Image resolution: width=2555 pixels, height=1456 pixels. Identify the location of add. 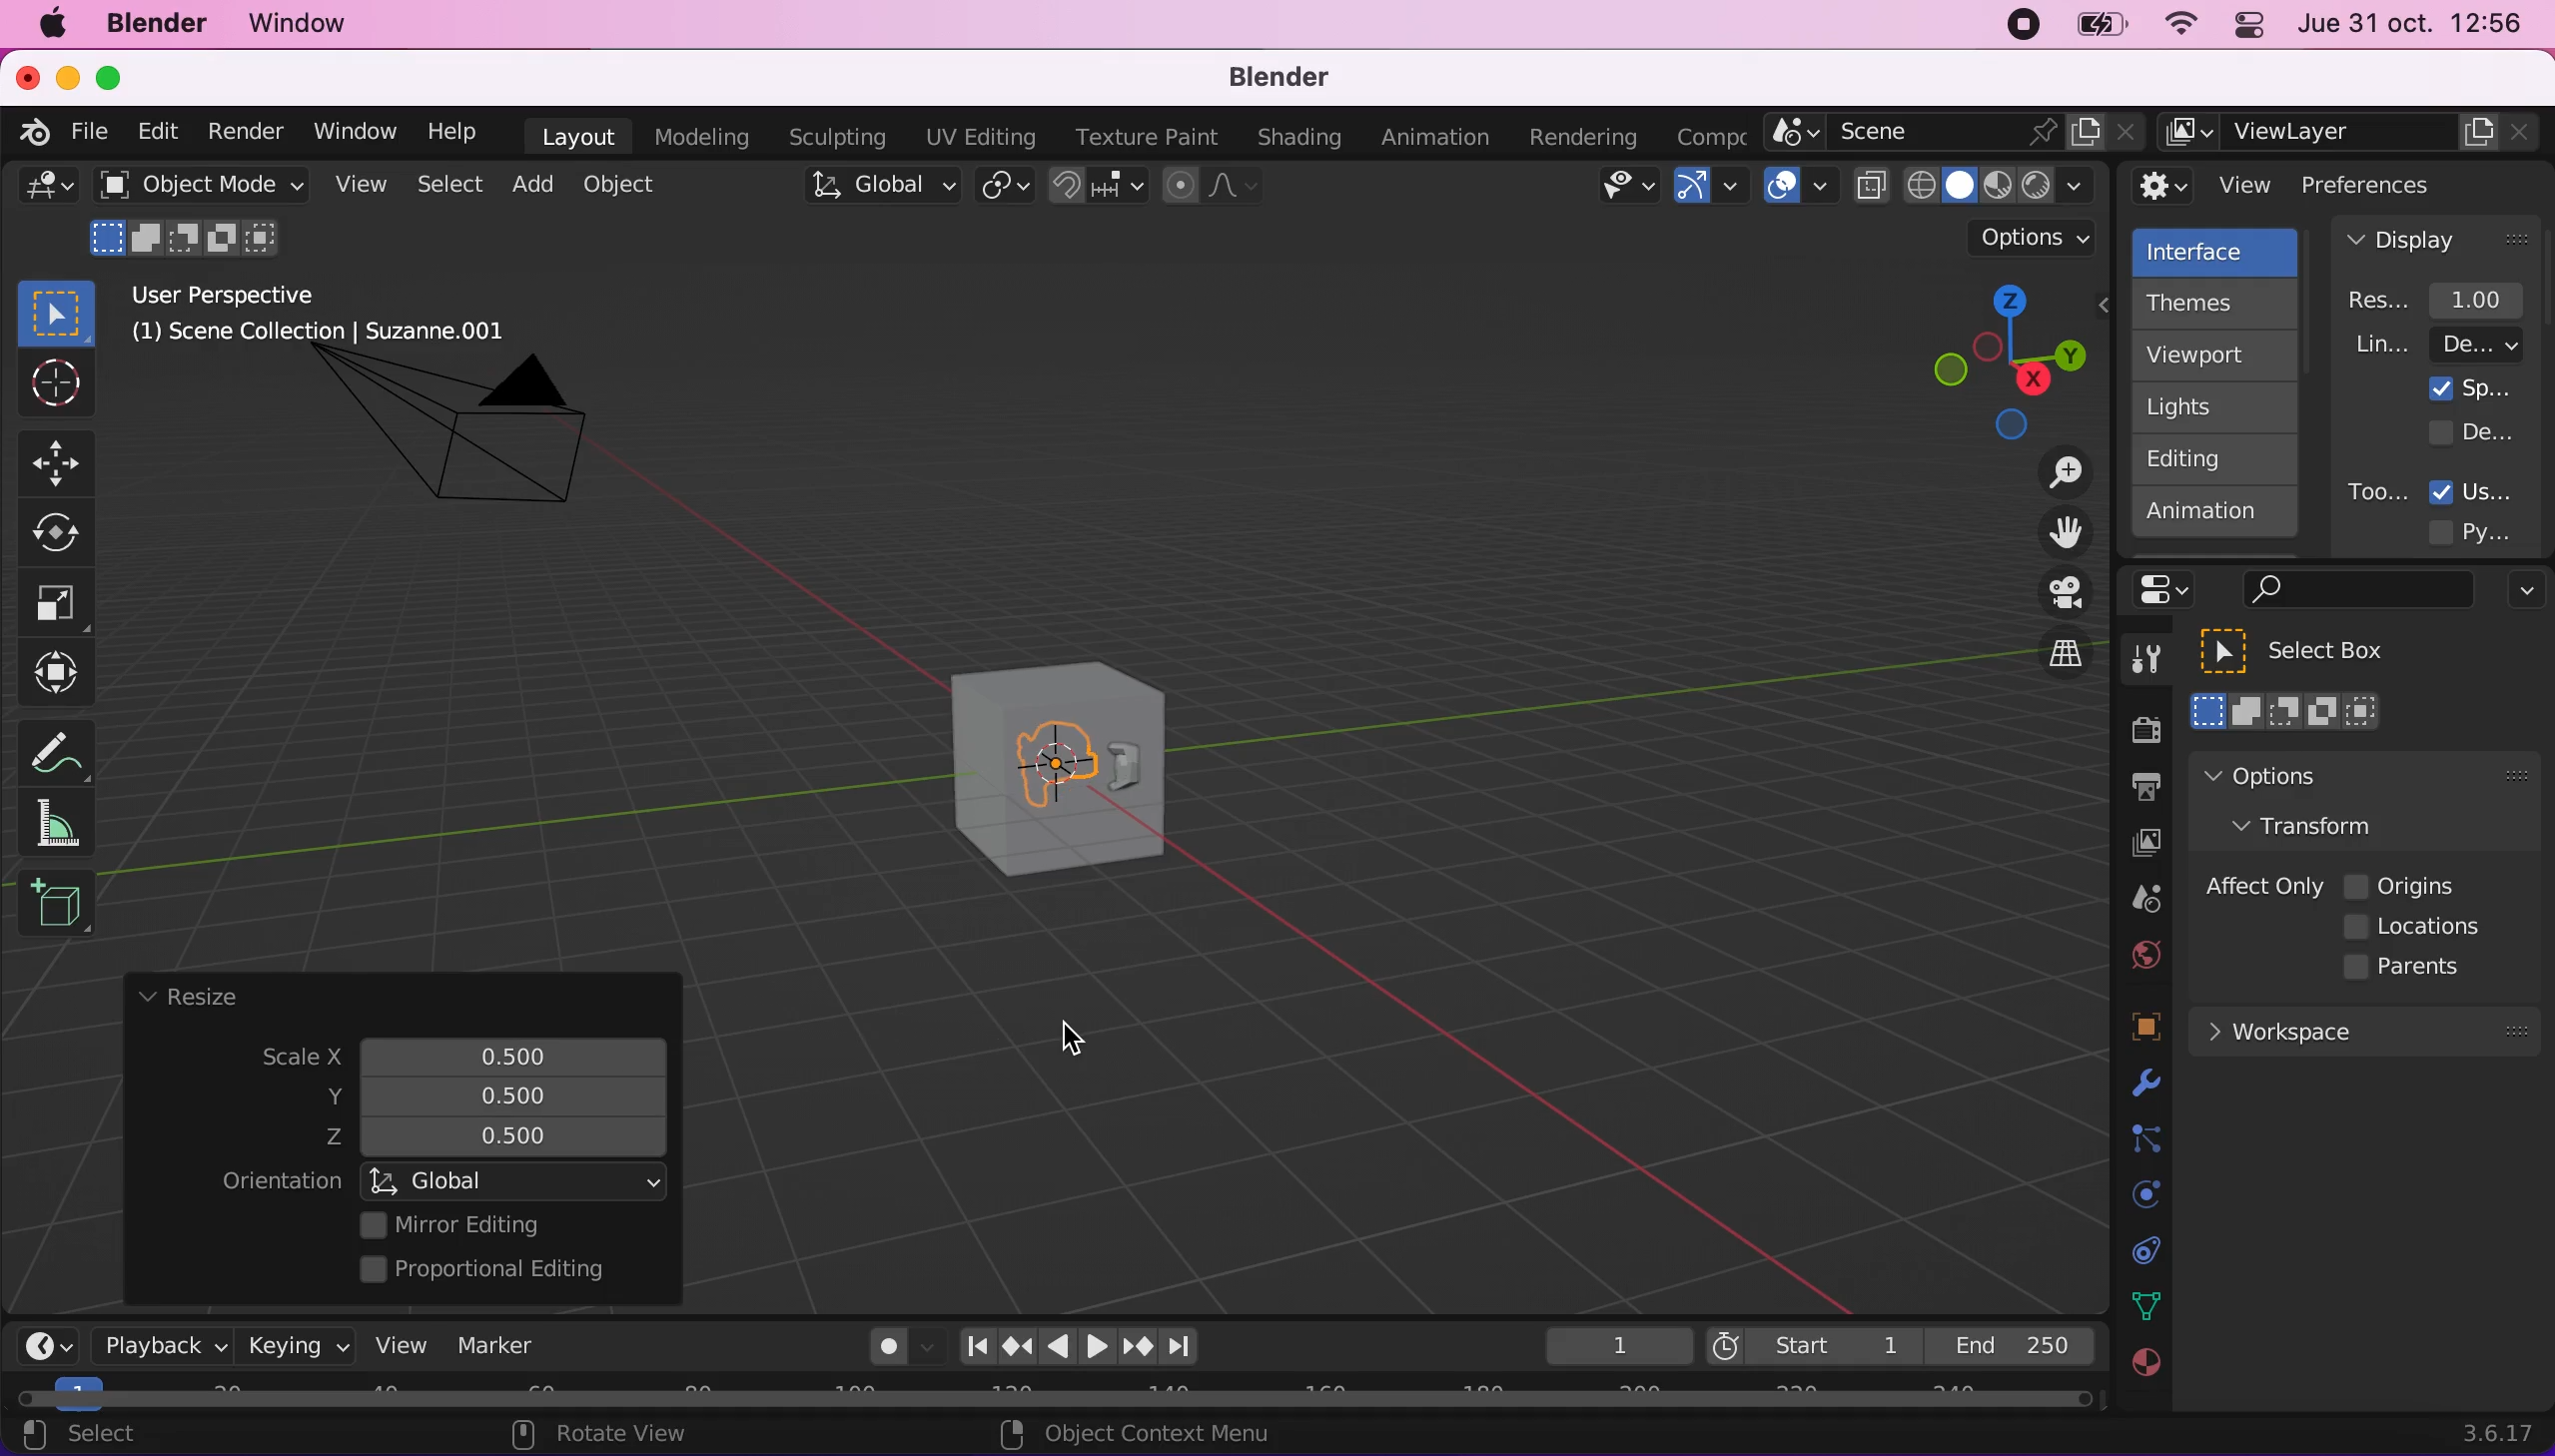
(529, 184).